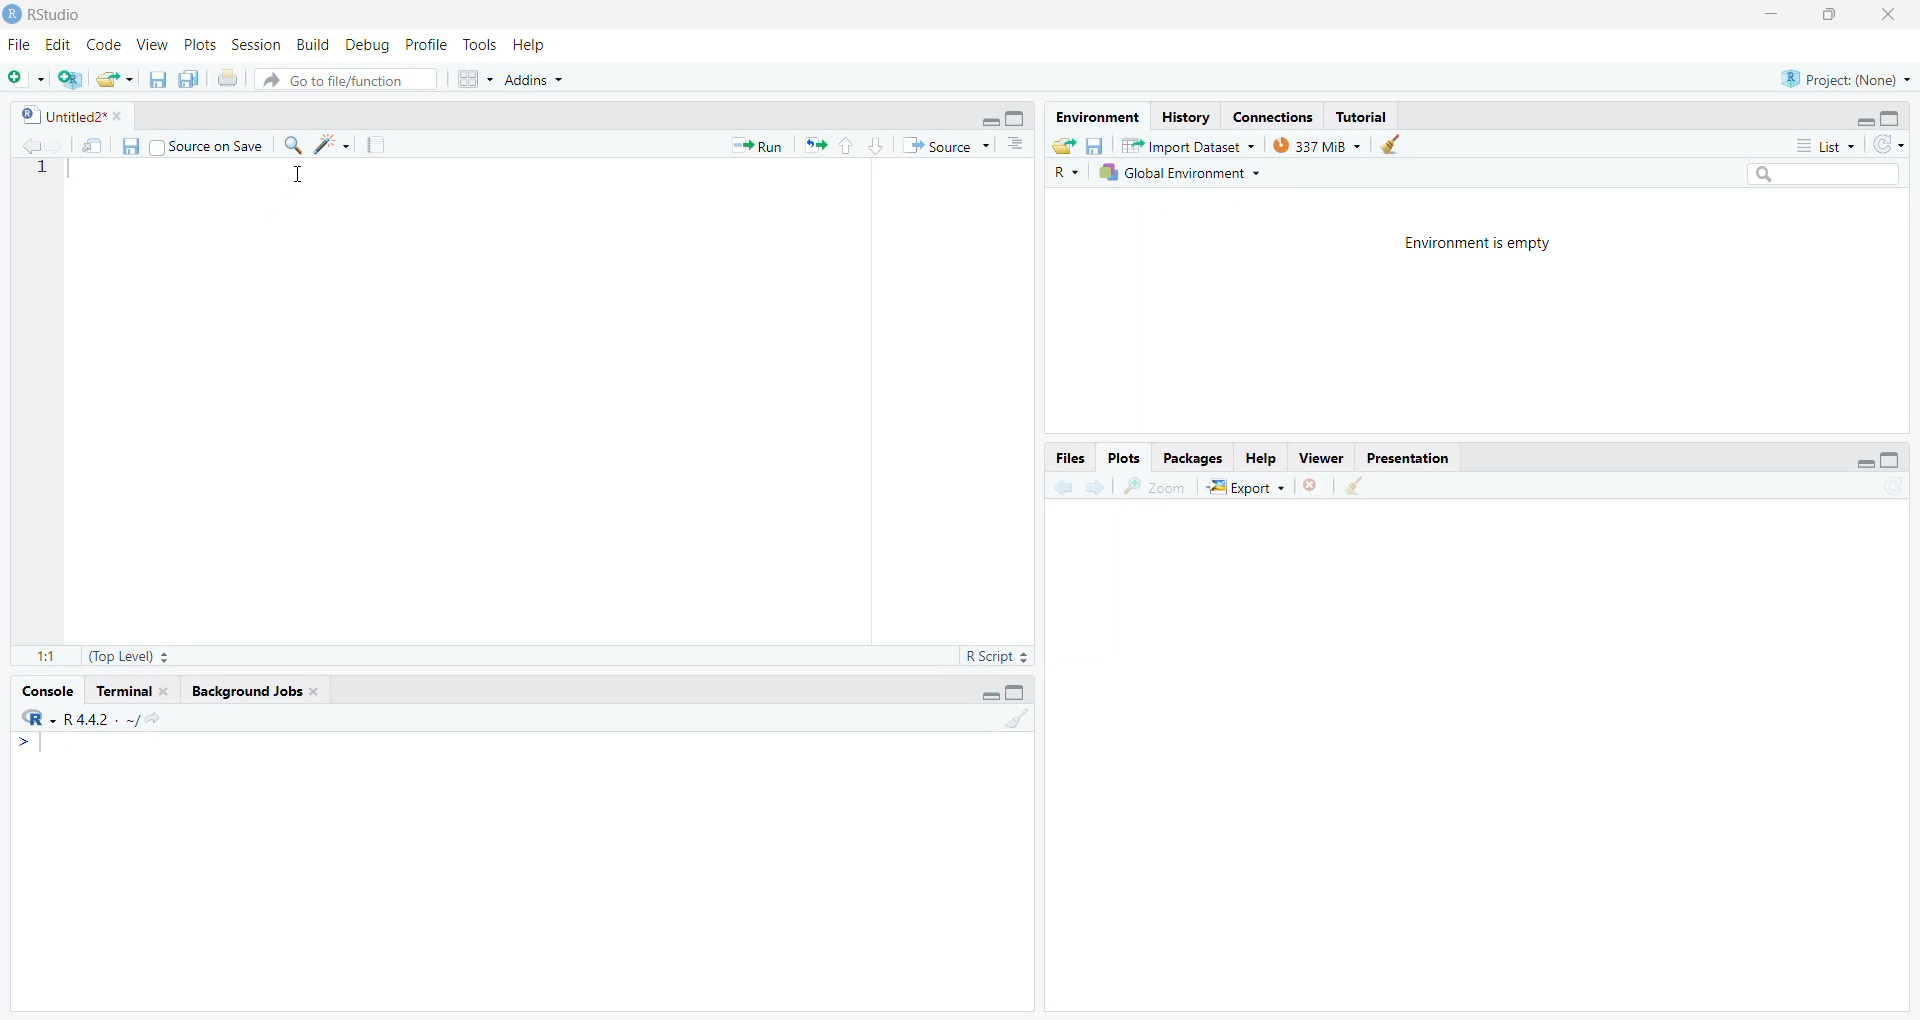  Describe the element at coordinates (1323, 147) in the screenshot. I see `337 mb` at that location.